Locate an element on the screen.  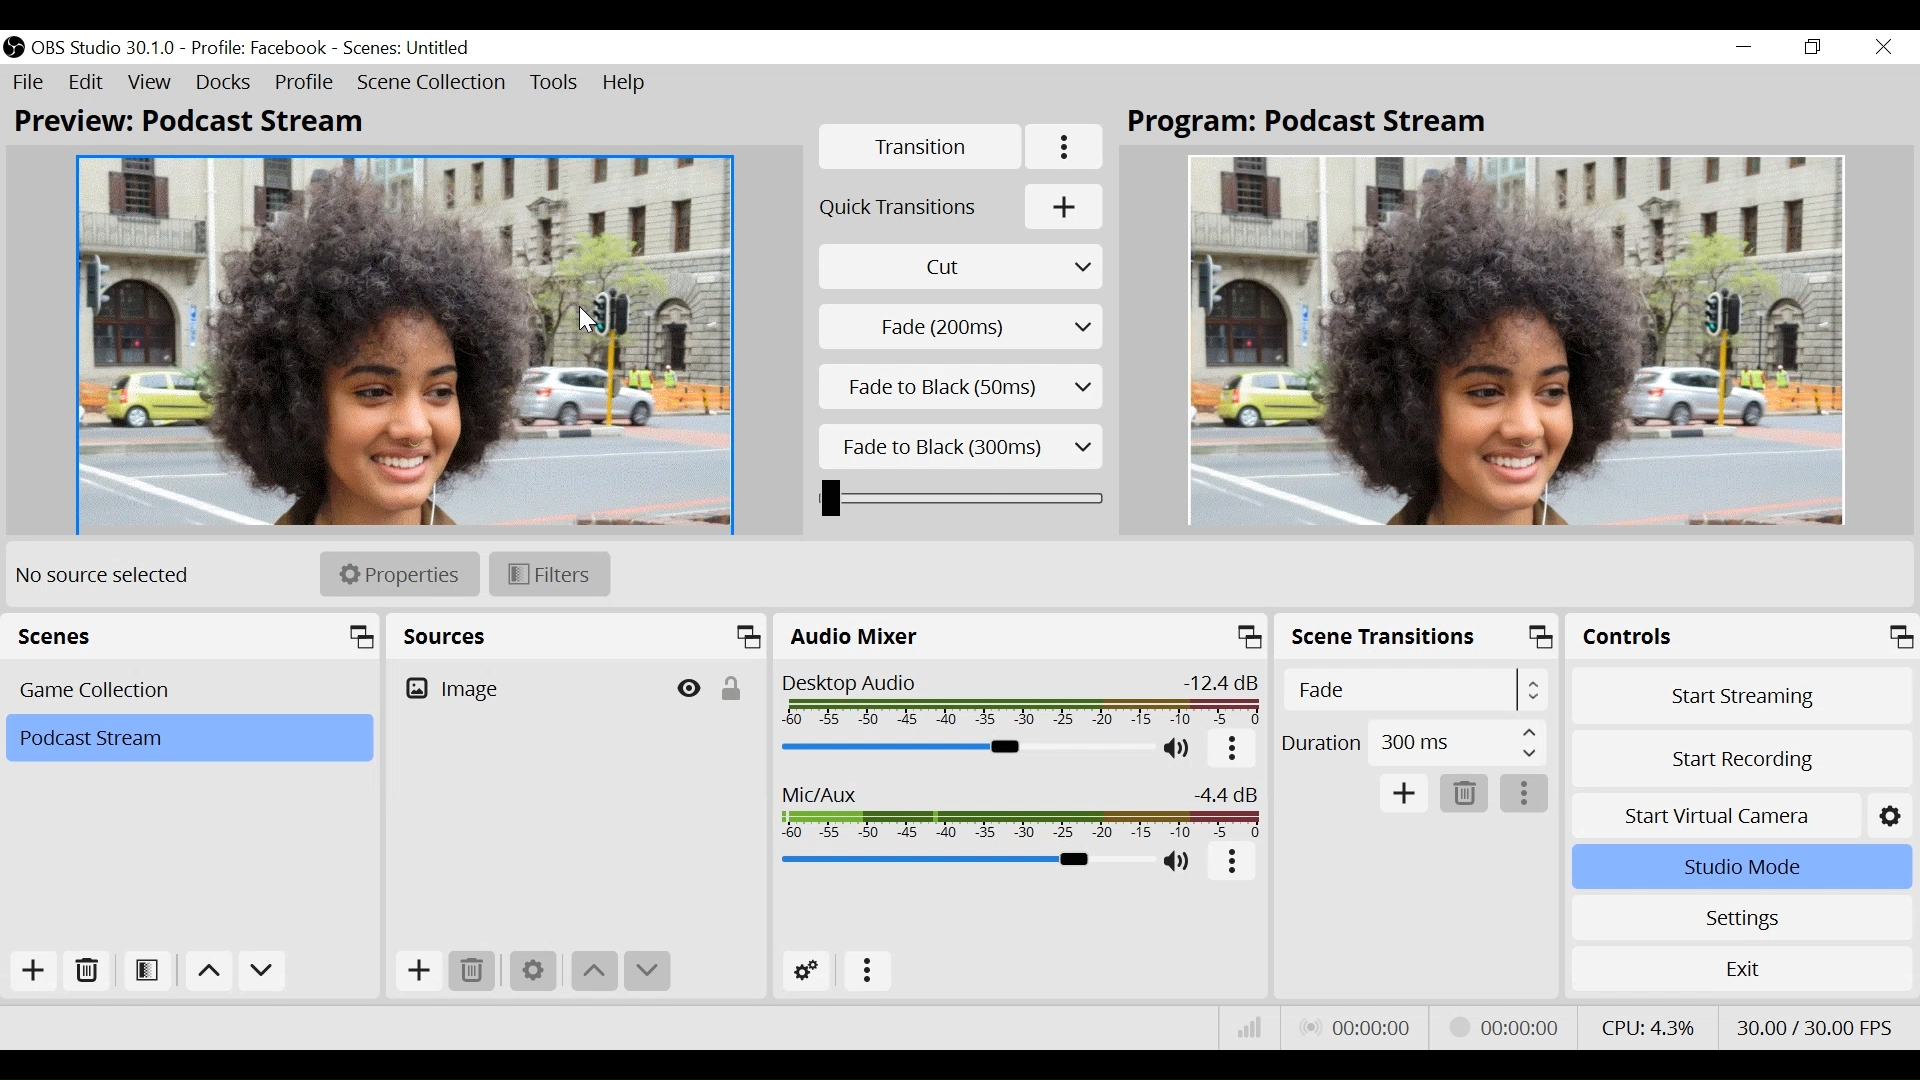
Desktop Audio is located at coordinates (1019, 700).